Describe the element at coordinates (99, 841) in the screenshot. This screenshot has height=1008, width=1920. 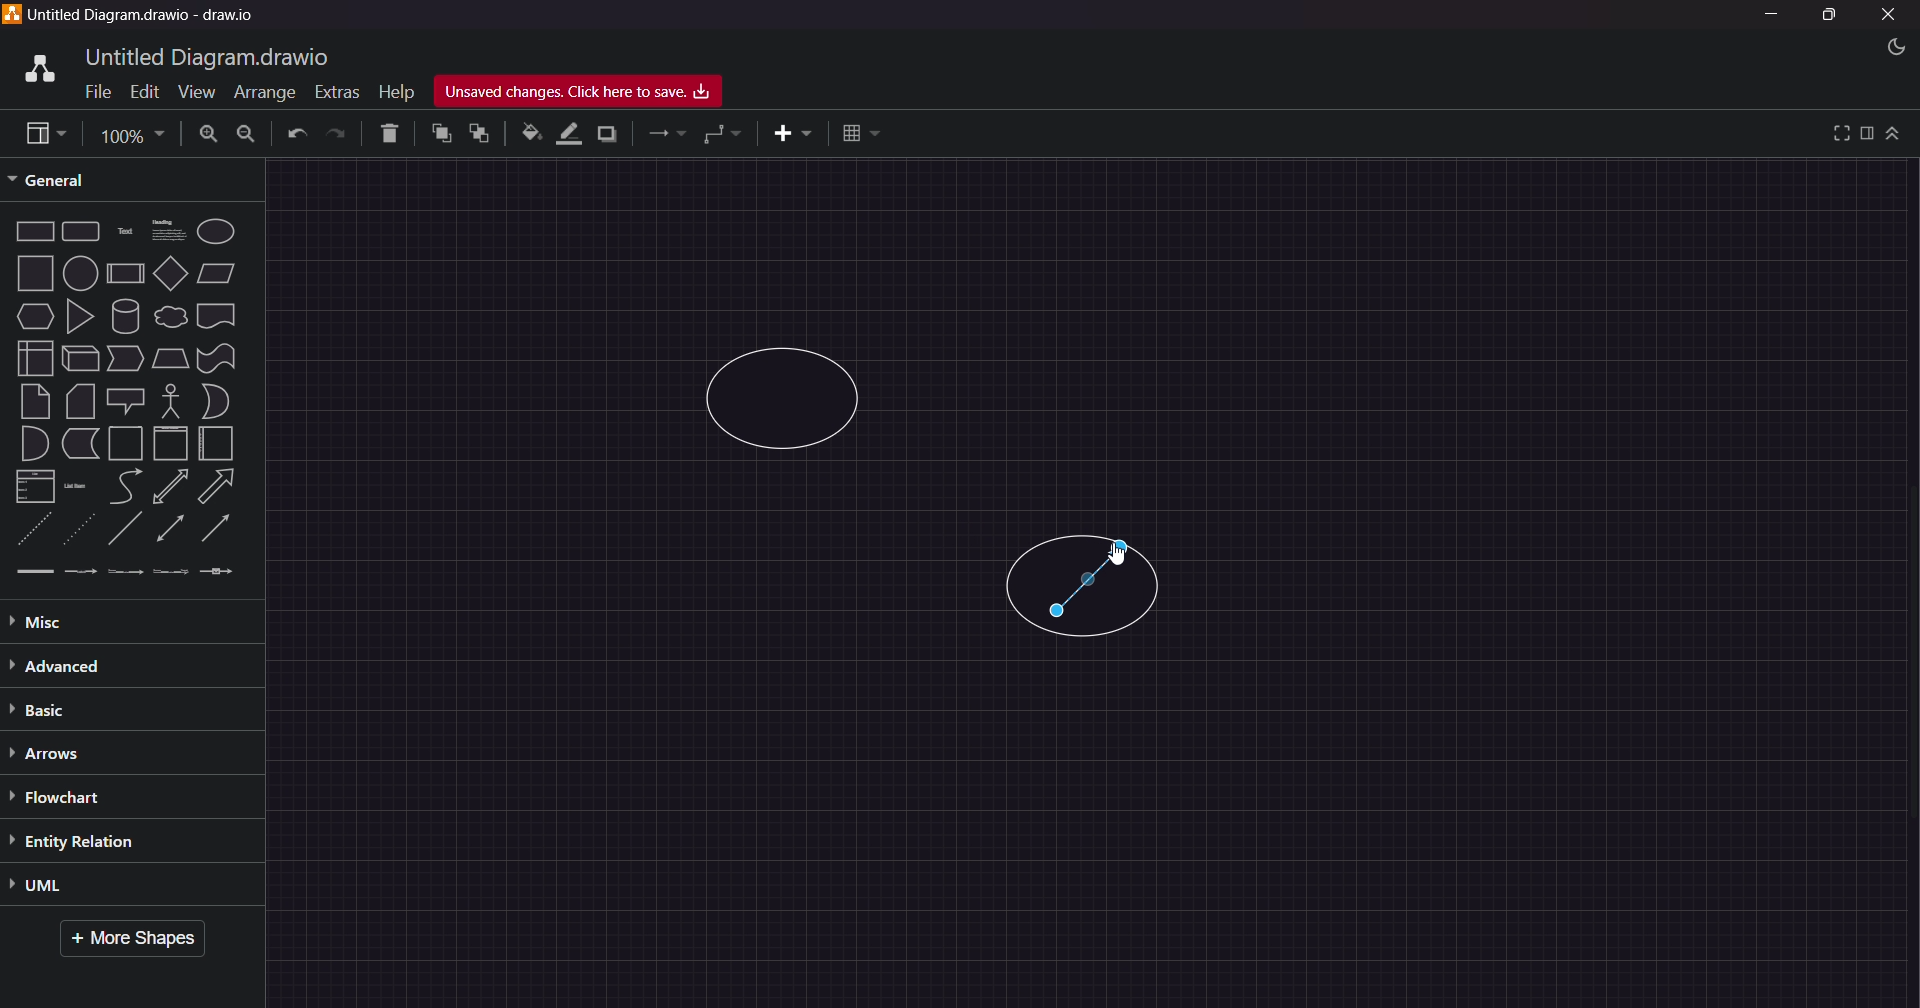
I see `Entity Relation` at that location.